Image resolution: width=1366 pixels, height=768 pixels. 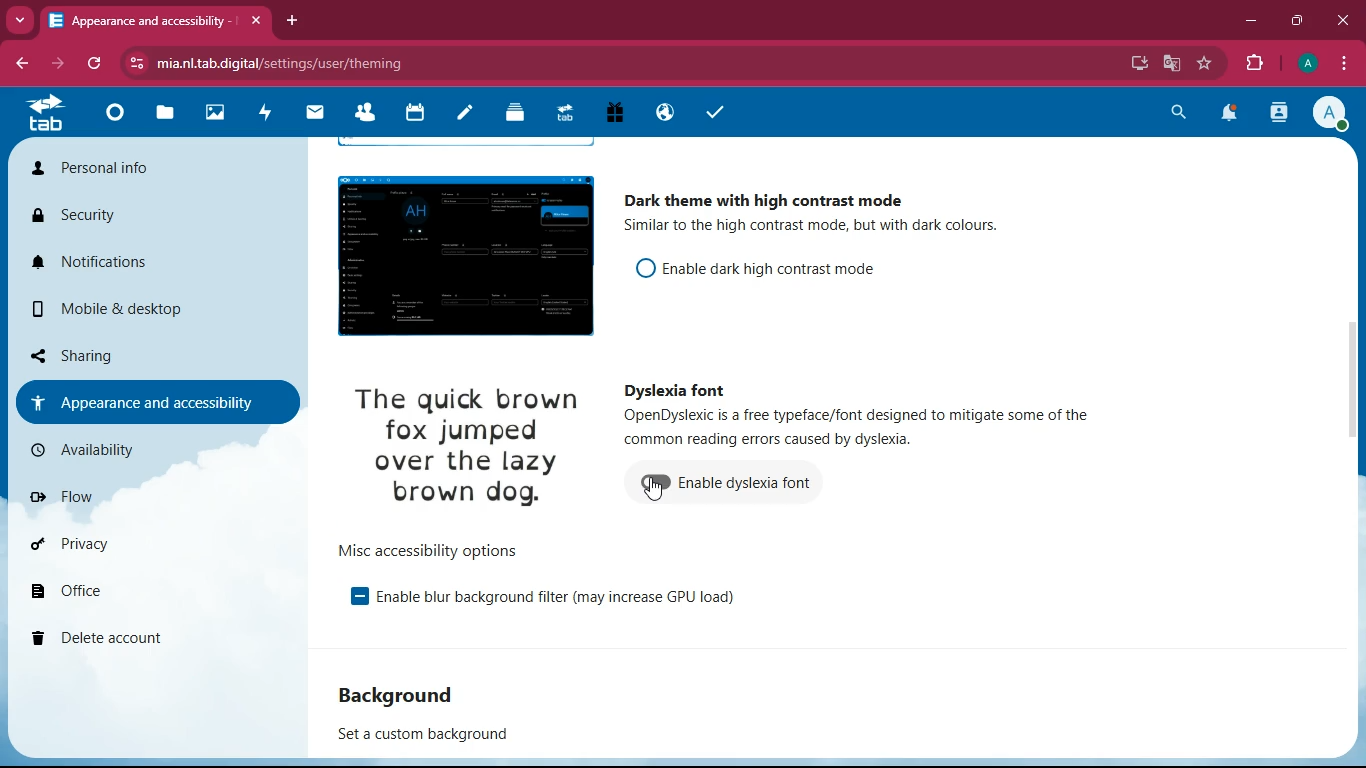 What do you see at coordinates (137, 261) in the screenshot?
I see `notifications` at bounding box center [137, 261].